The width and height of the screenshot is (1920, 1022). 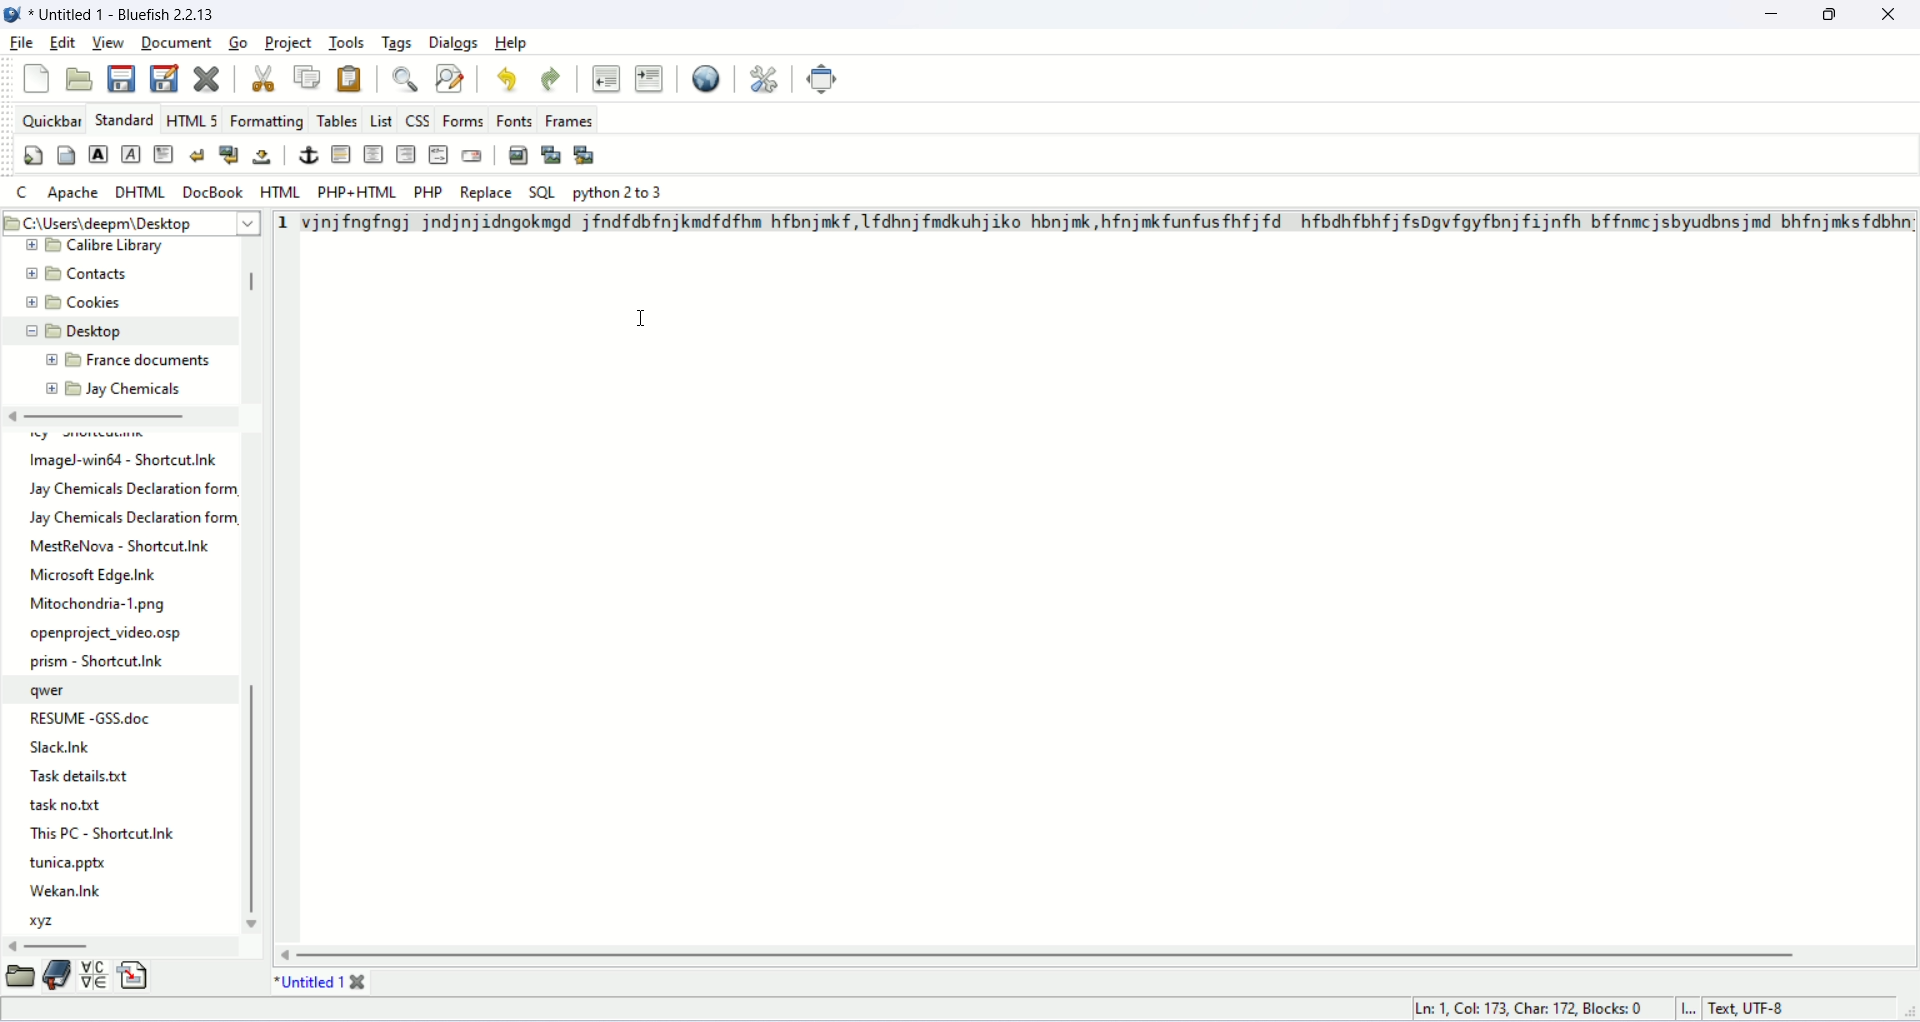 I want to click on paragraph, so click(x=164, y=153).